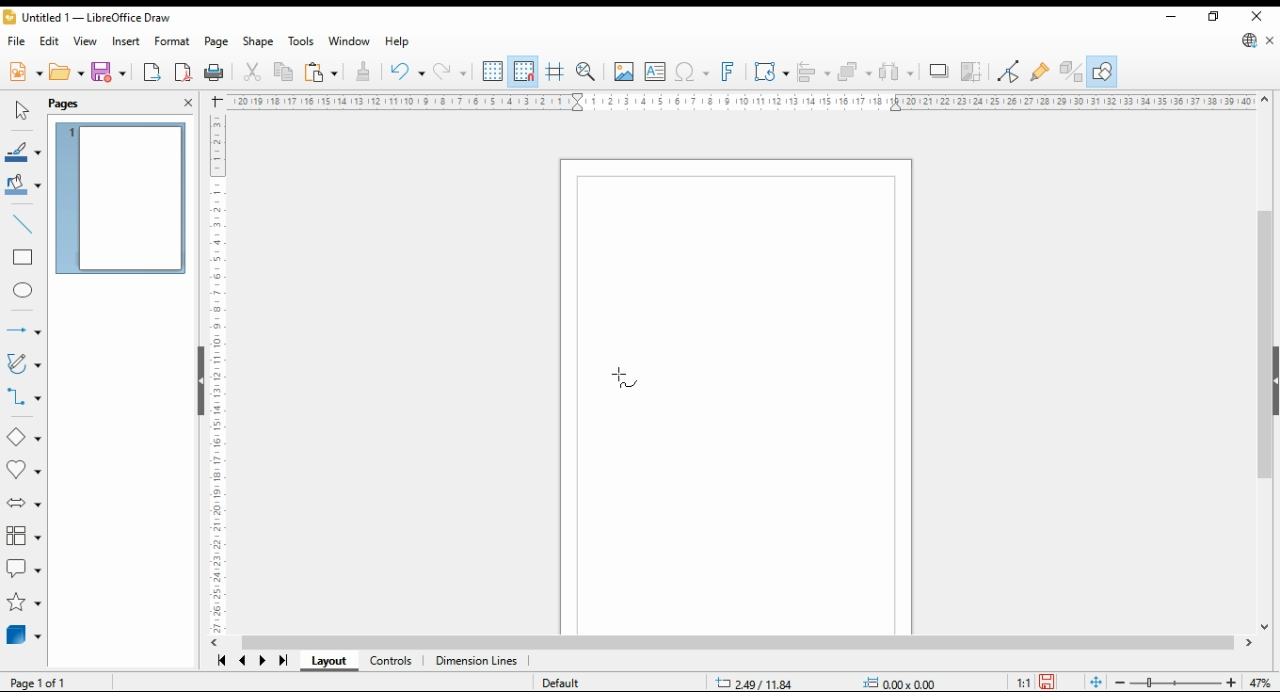 Image resolution: width=1280 pixels, height=692 pixels. What do you see at coordinates (1103, 71) in the screenshot?
I see `show draw functions` at bounding box center [1103, 71].